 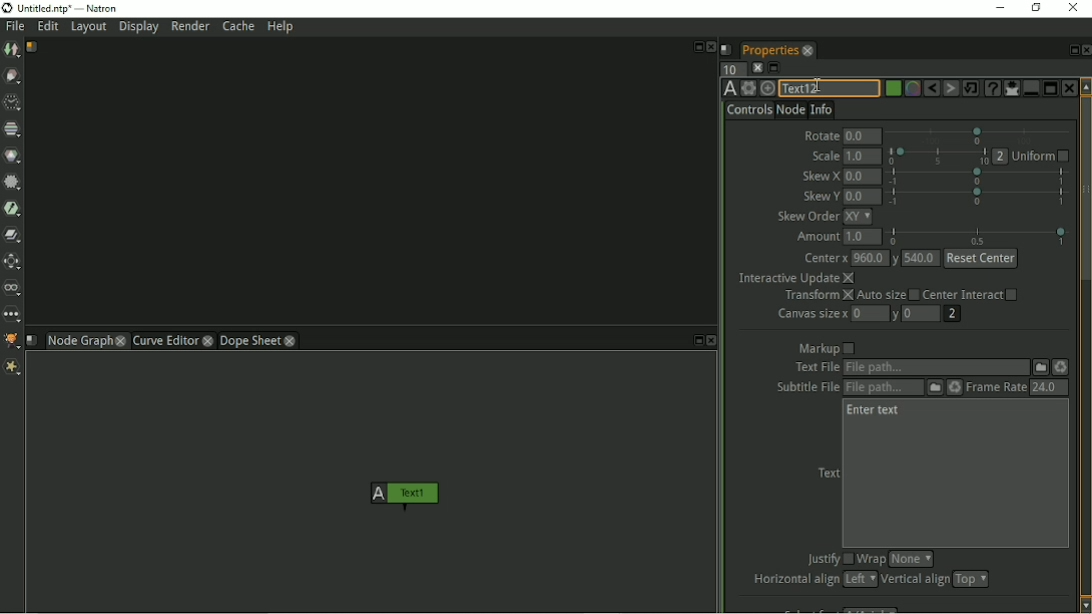 I want to click on Vertical scrollbar, so click(x=1085, y=345).